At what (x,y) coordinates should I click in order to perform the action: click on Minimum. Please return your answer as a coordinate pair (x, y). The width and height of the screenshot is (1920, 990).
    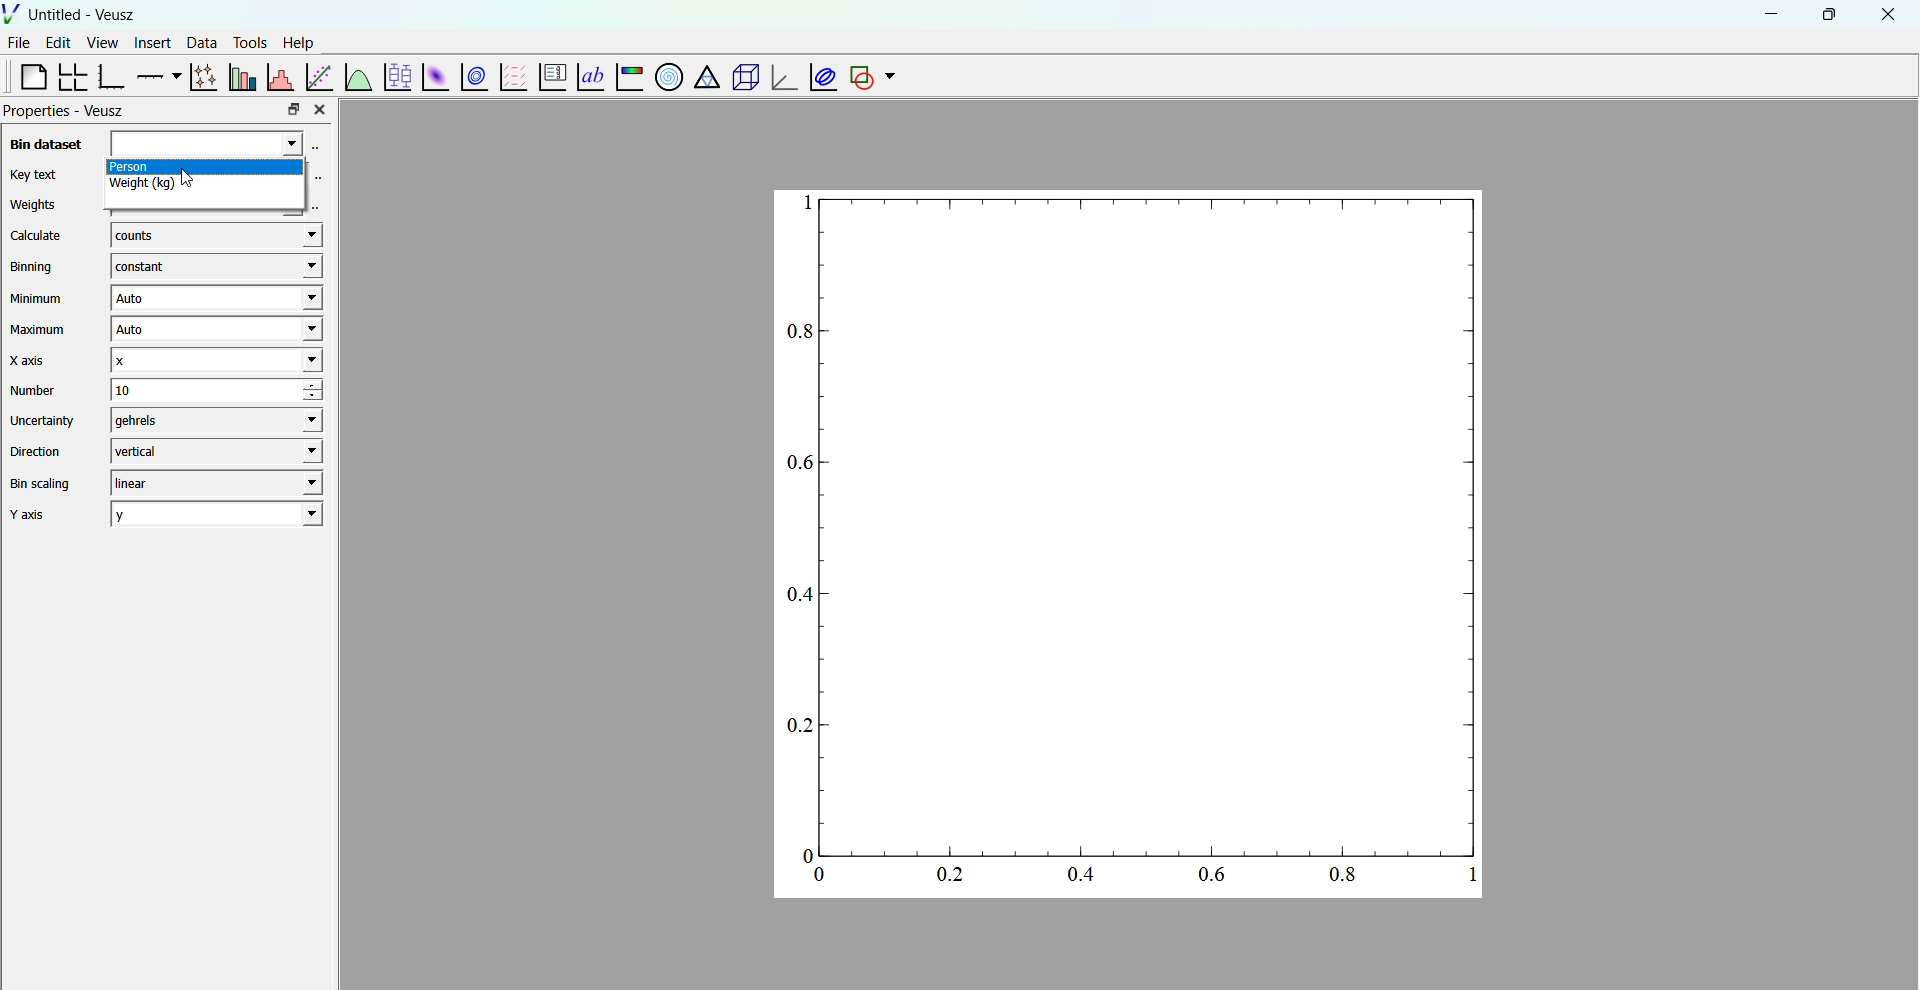
    Looking at the image, I should click on (37, 299).